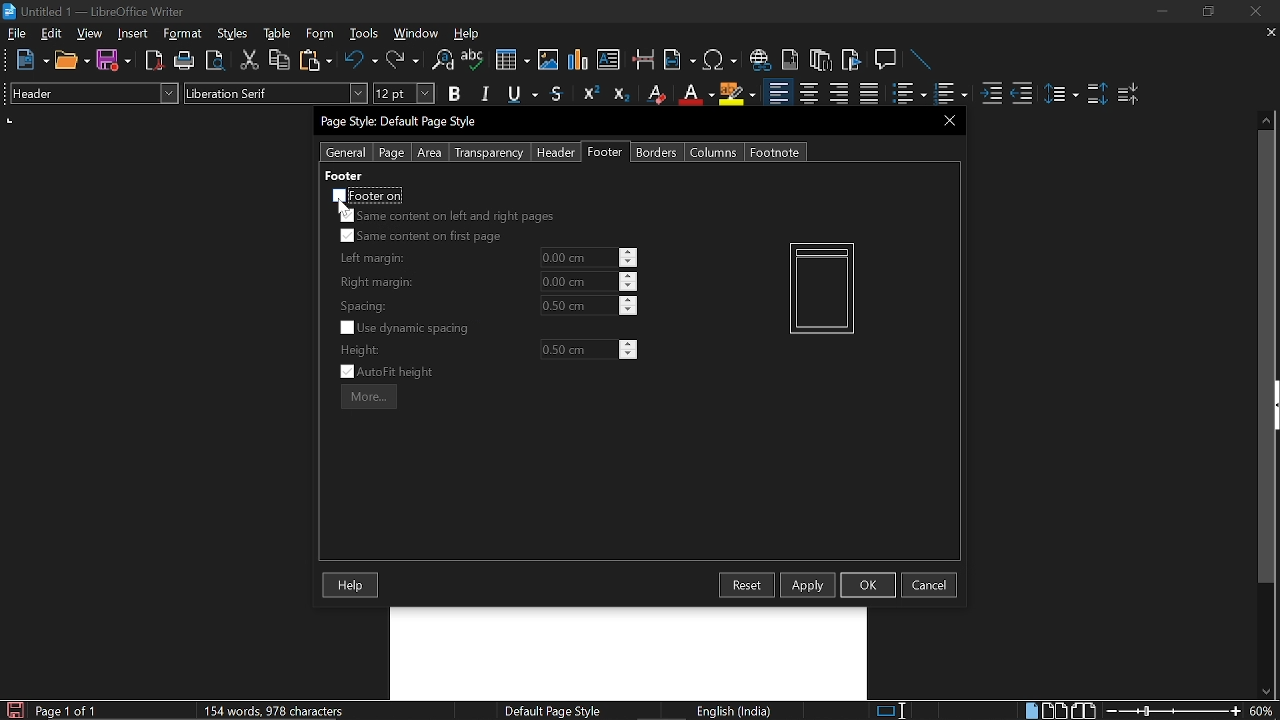 This screenshot has height=720, width=1280. I want to click on Edit, so click(52, 33).